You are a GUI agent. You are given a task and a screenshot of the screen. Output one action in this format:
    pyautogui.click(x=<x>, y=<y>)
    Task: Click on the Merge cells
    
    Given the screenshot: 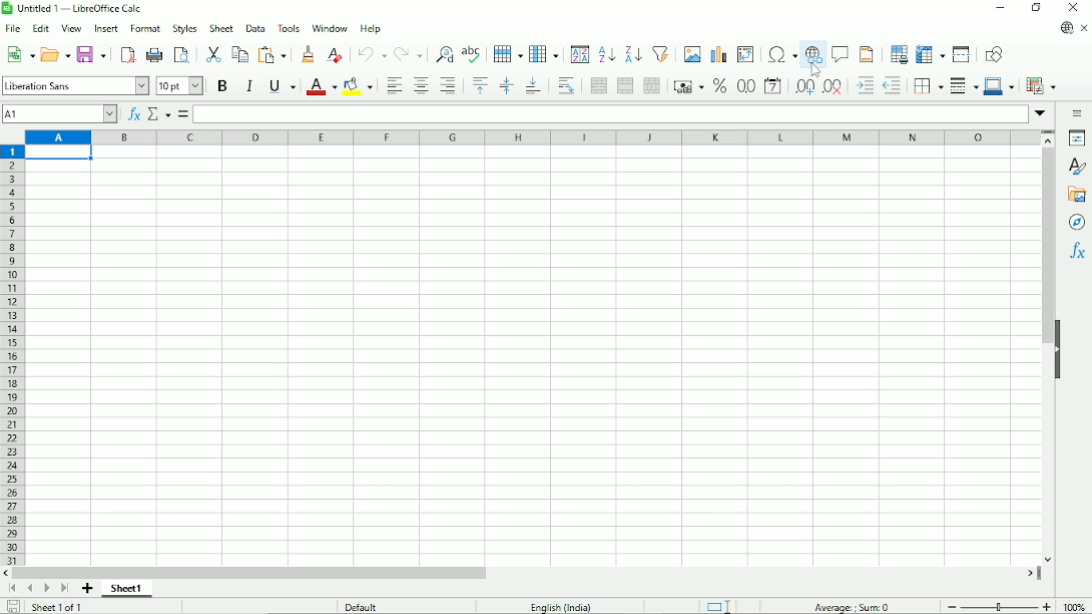 What is the action you would take?
    pyautogui.click(x=626, y=86)
    